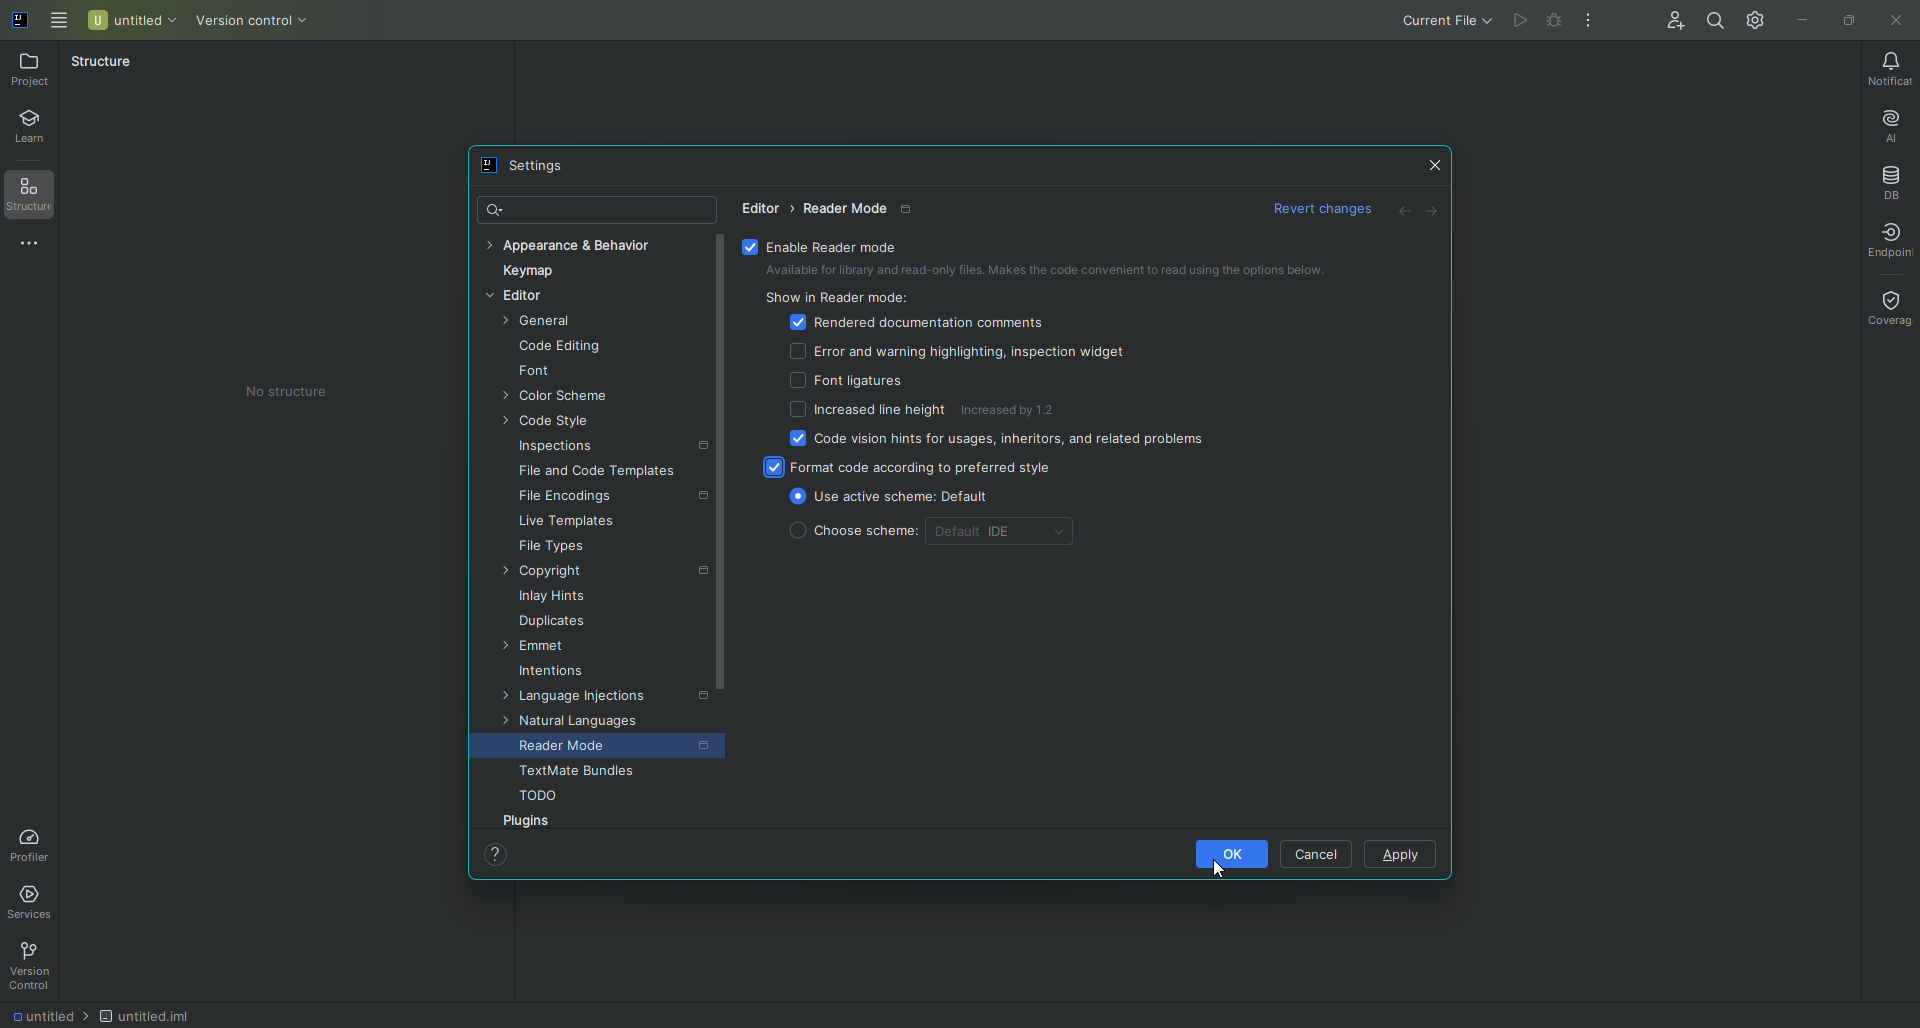  Describe the element at coordinates (530, 371) in the screenshot. I see `Font` at that location.